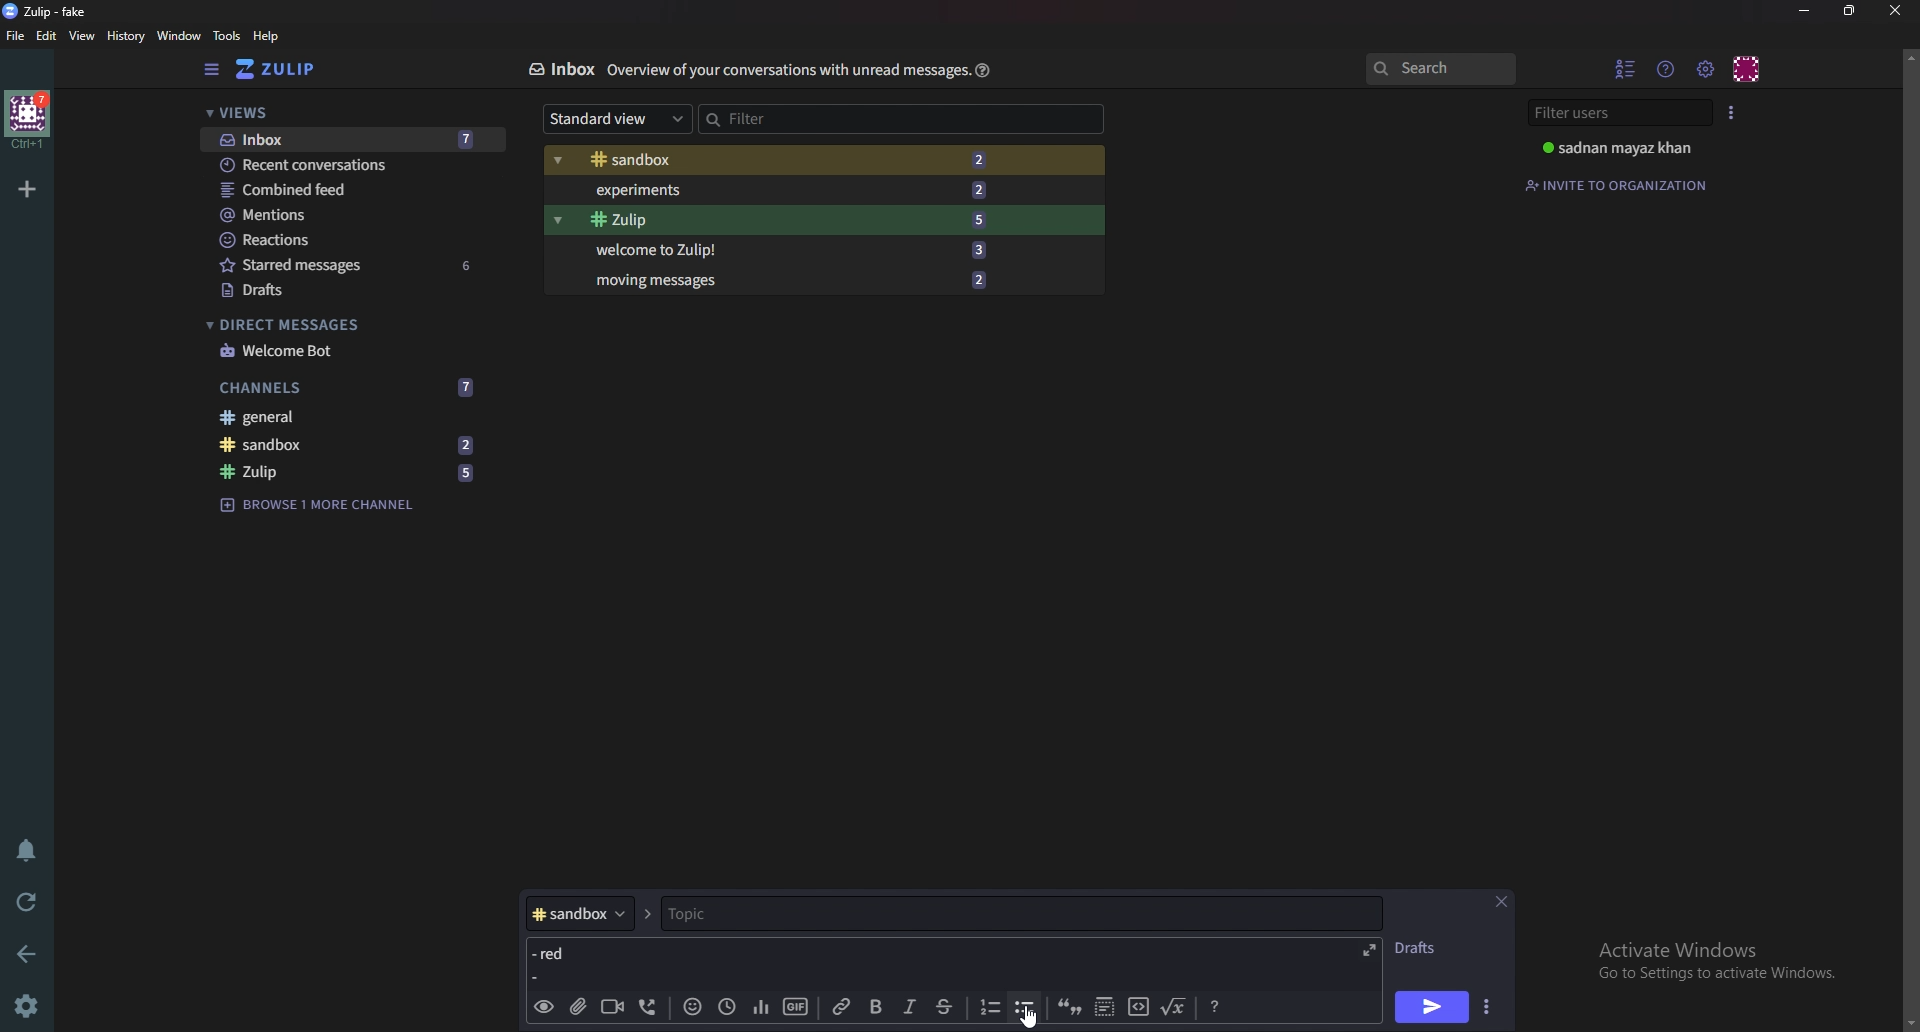 This screenshot has height=1032, width=1920. Describe the element at coordinates (1106, 1005) in the screenshot. I see `Spoiler` at that location.